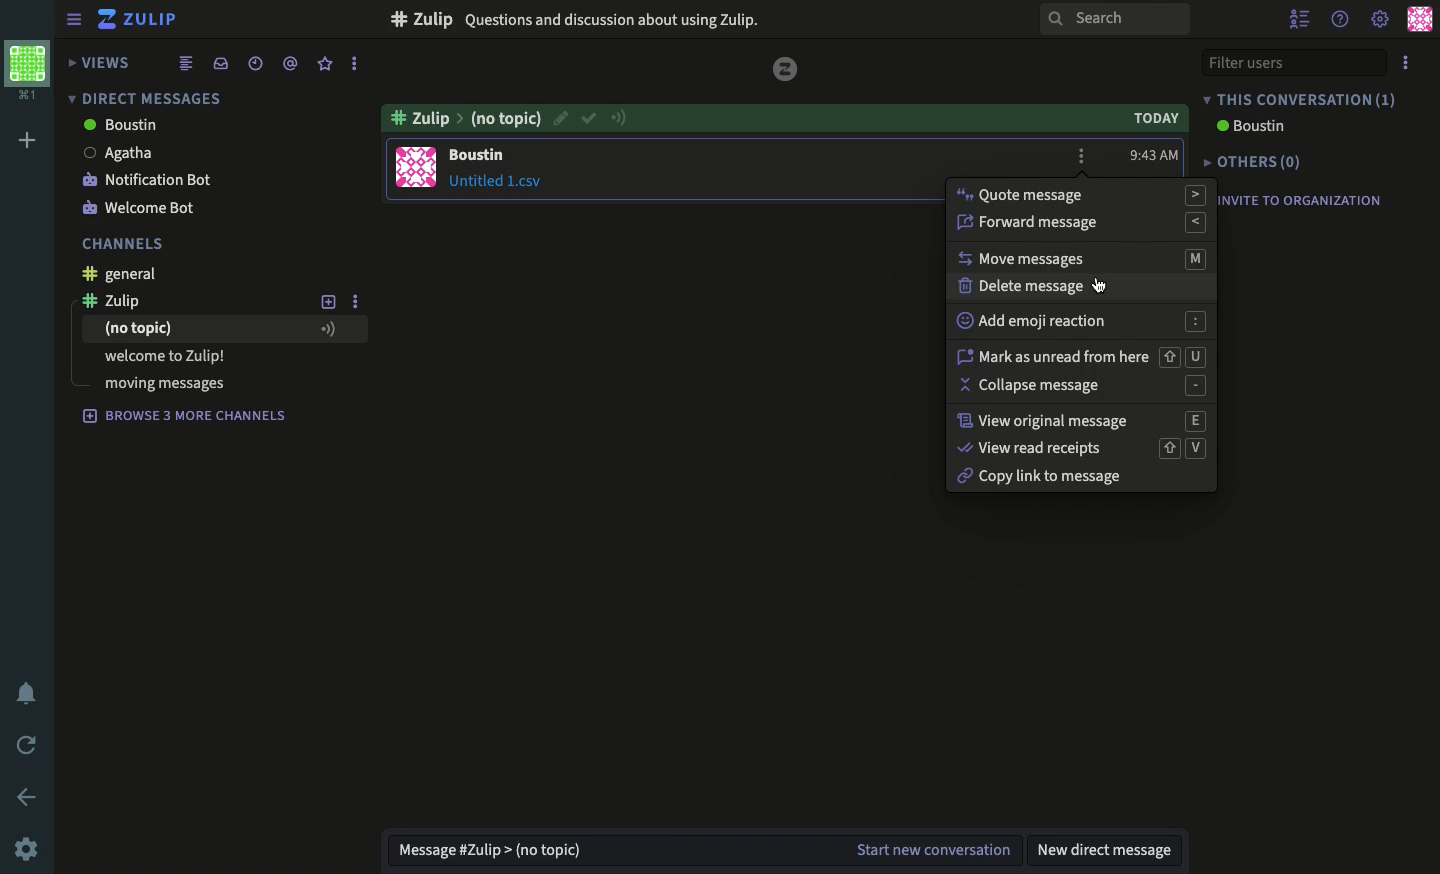 This screenshot has height=874, width=1440. What do you see at coordinates (143, 208) in the screenshot?
I see `welcome bot` at bounding box center [143, 208].